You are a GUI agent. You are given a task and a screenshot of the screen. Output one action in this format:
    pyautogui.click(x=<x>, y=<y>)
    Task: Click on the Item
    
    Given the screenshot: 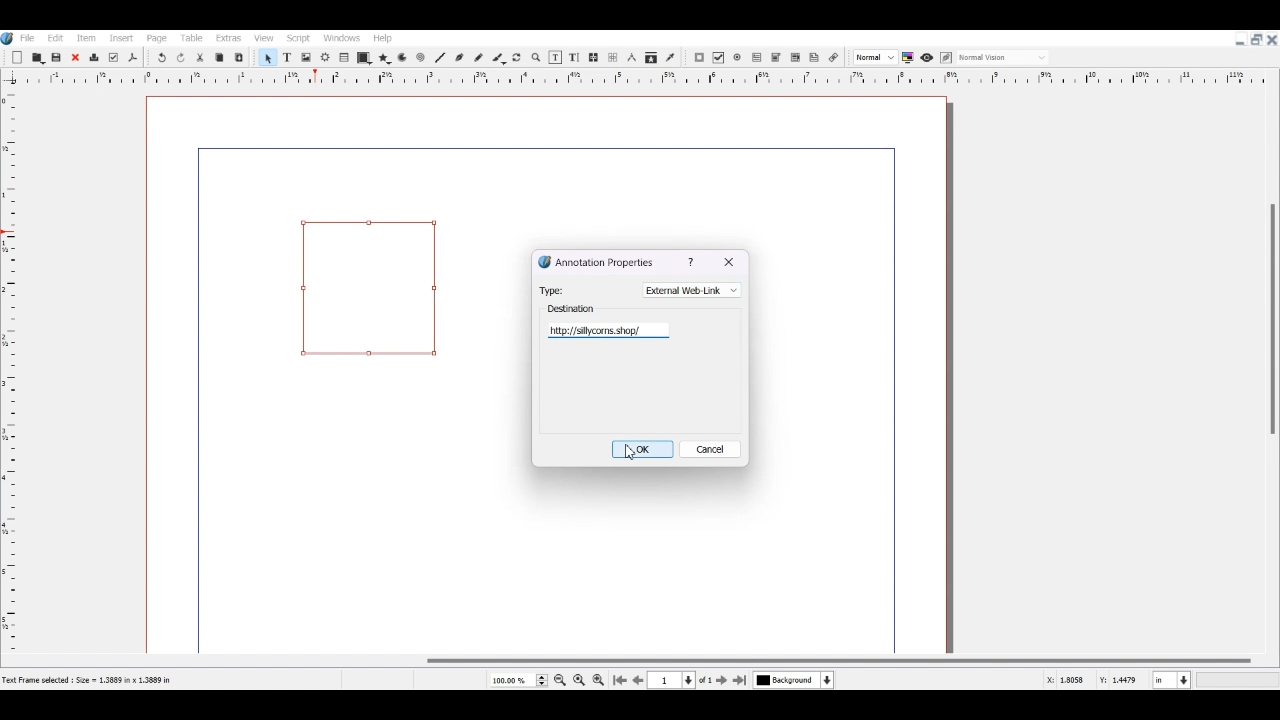 What is the action you would take?
    pyautogui.click(x=84, y=38)
    